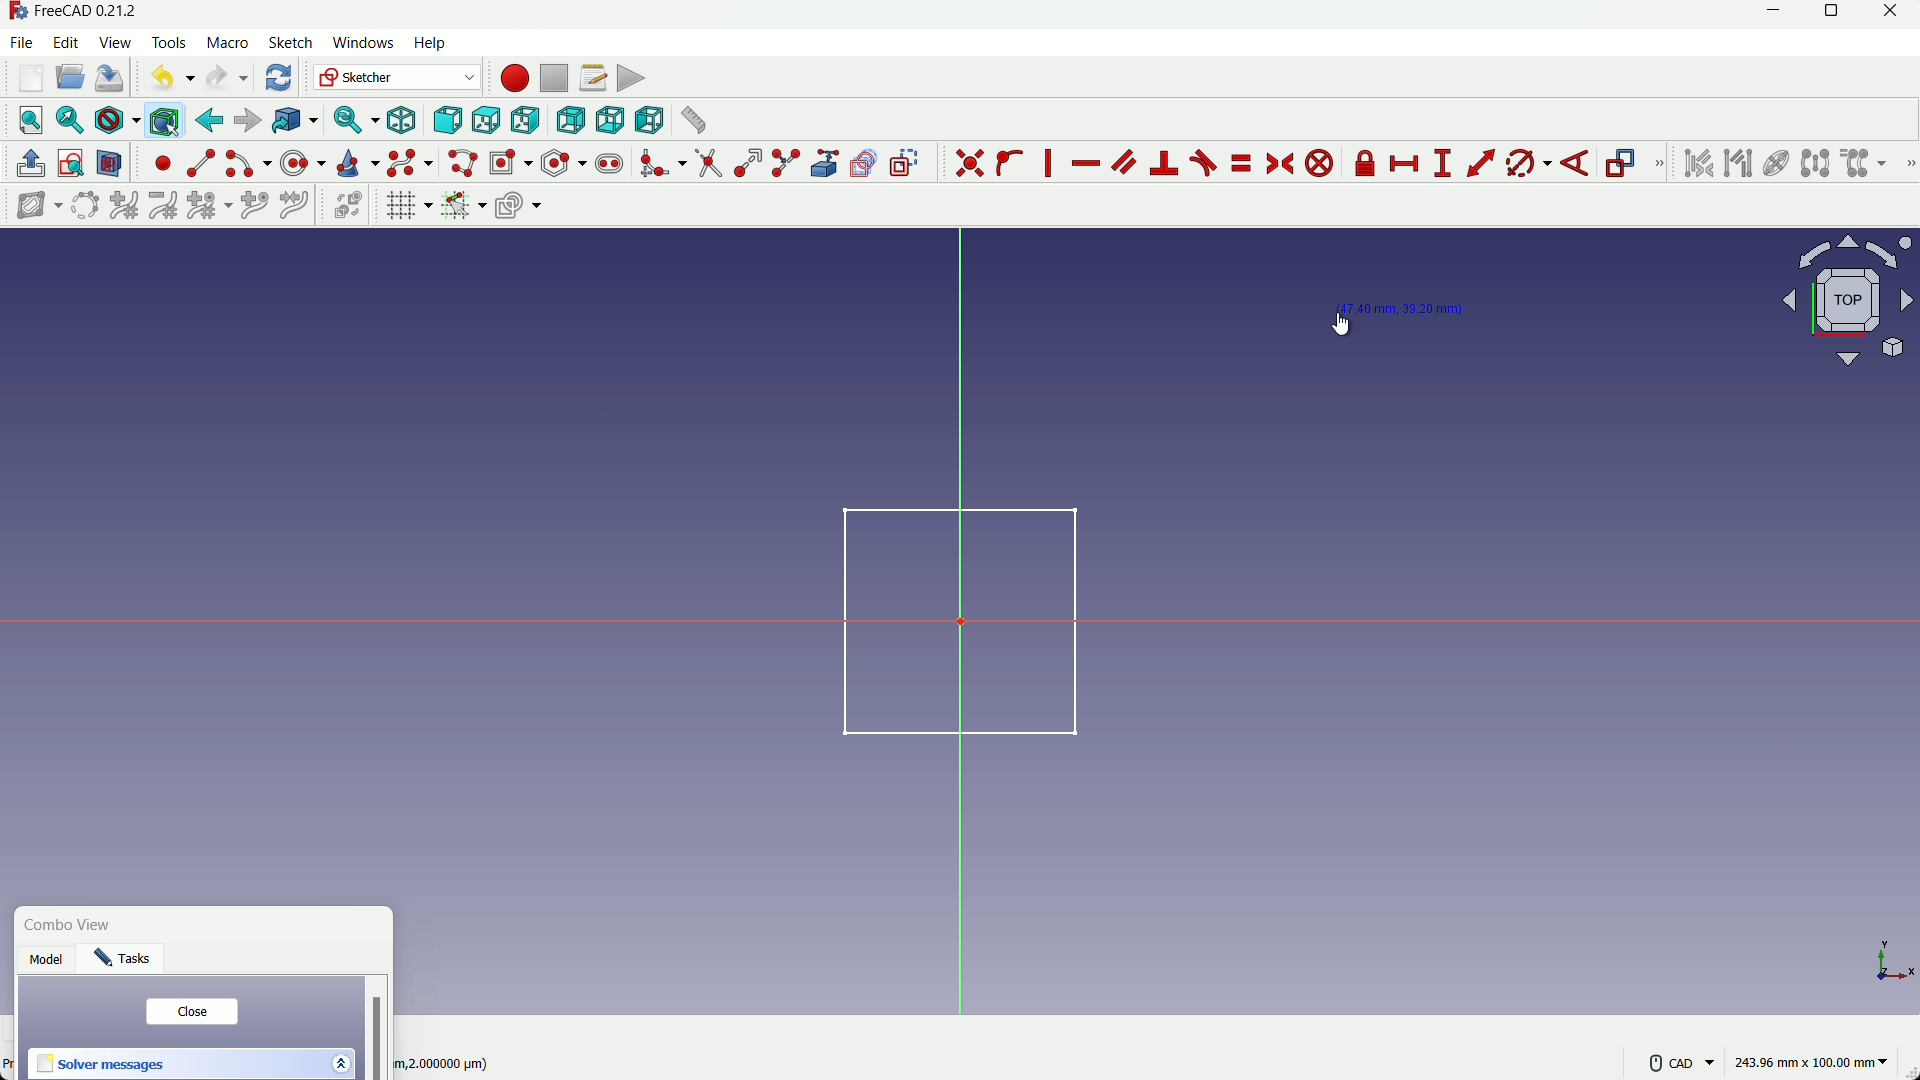 Image resolution: width=1920 pixels, height=1080 pixels. Describe the element at coordinates (553, 79) in the screenshot. I see `stop macros` at that location.